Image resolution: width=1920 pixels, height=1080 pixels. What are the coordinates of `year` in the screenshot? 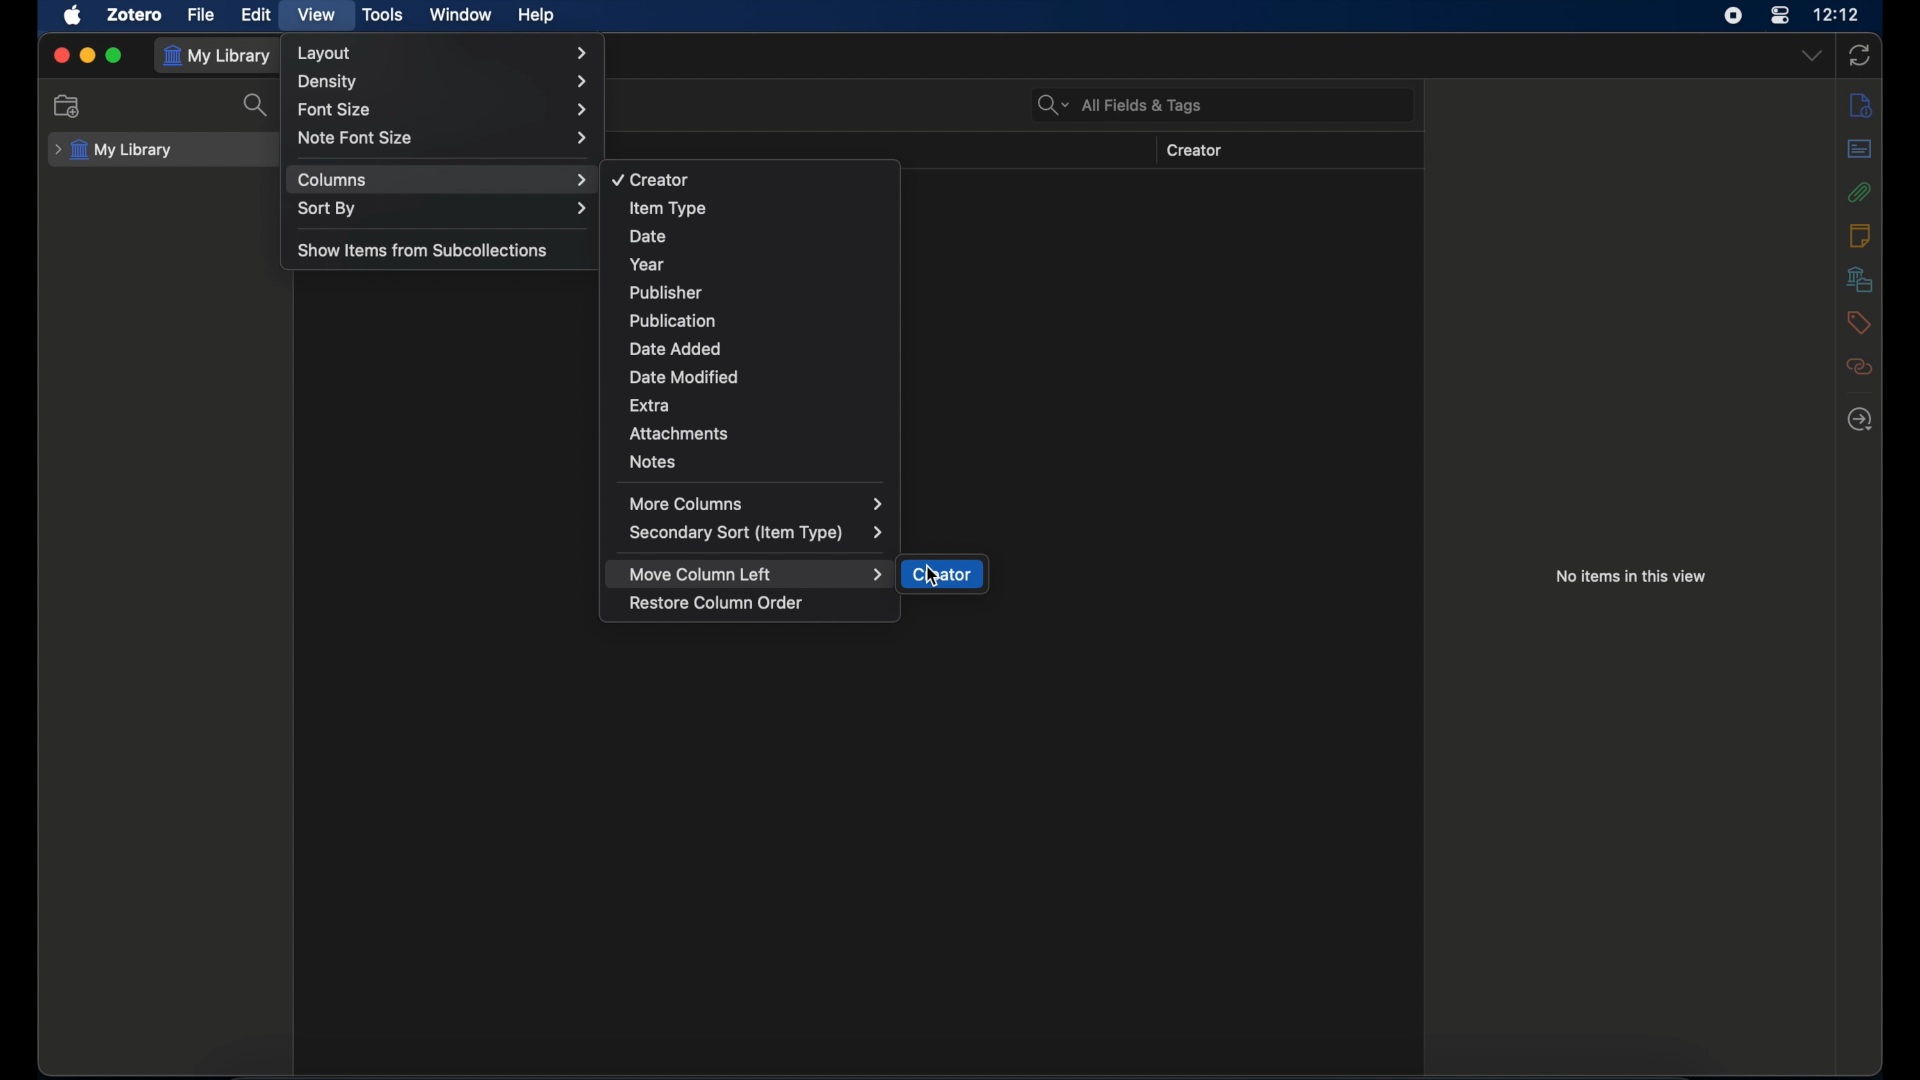 It's located at (644, 264).